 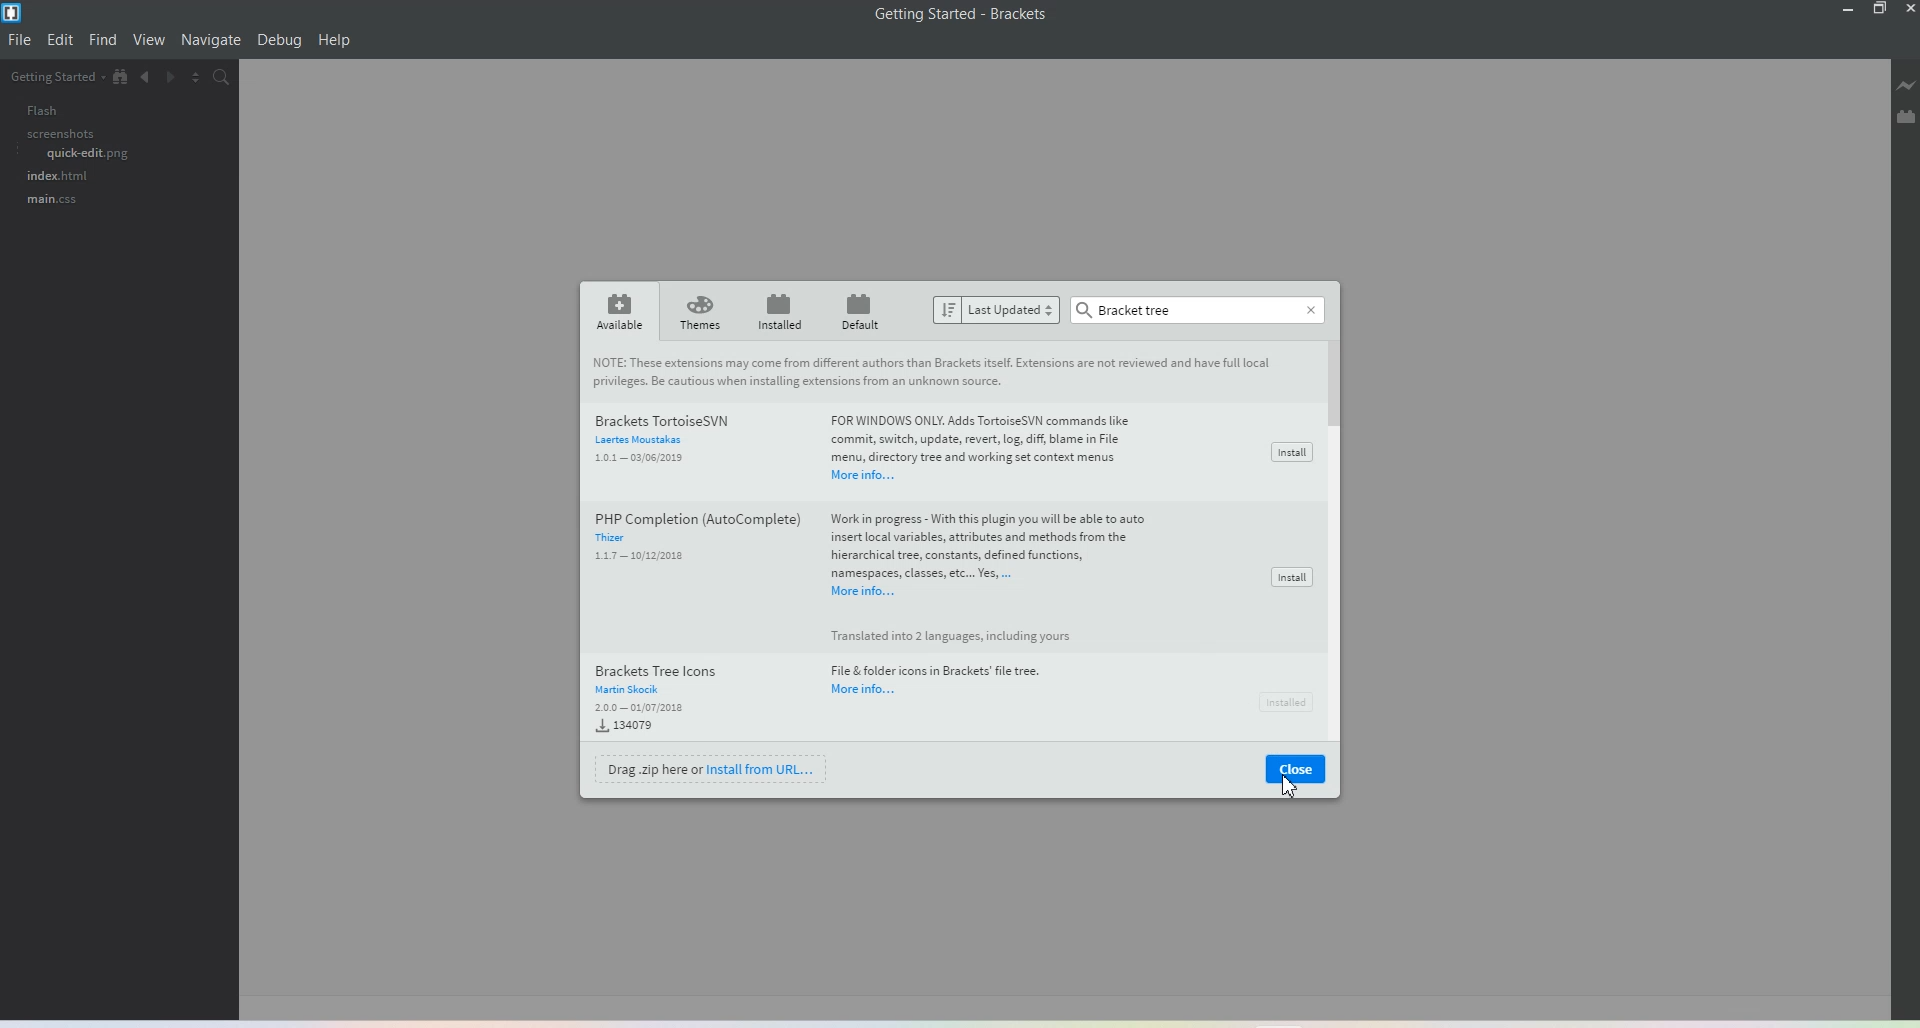 I want to click on Close, so click(x=1296, y=770).